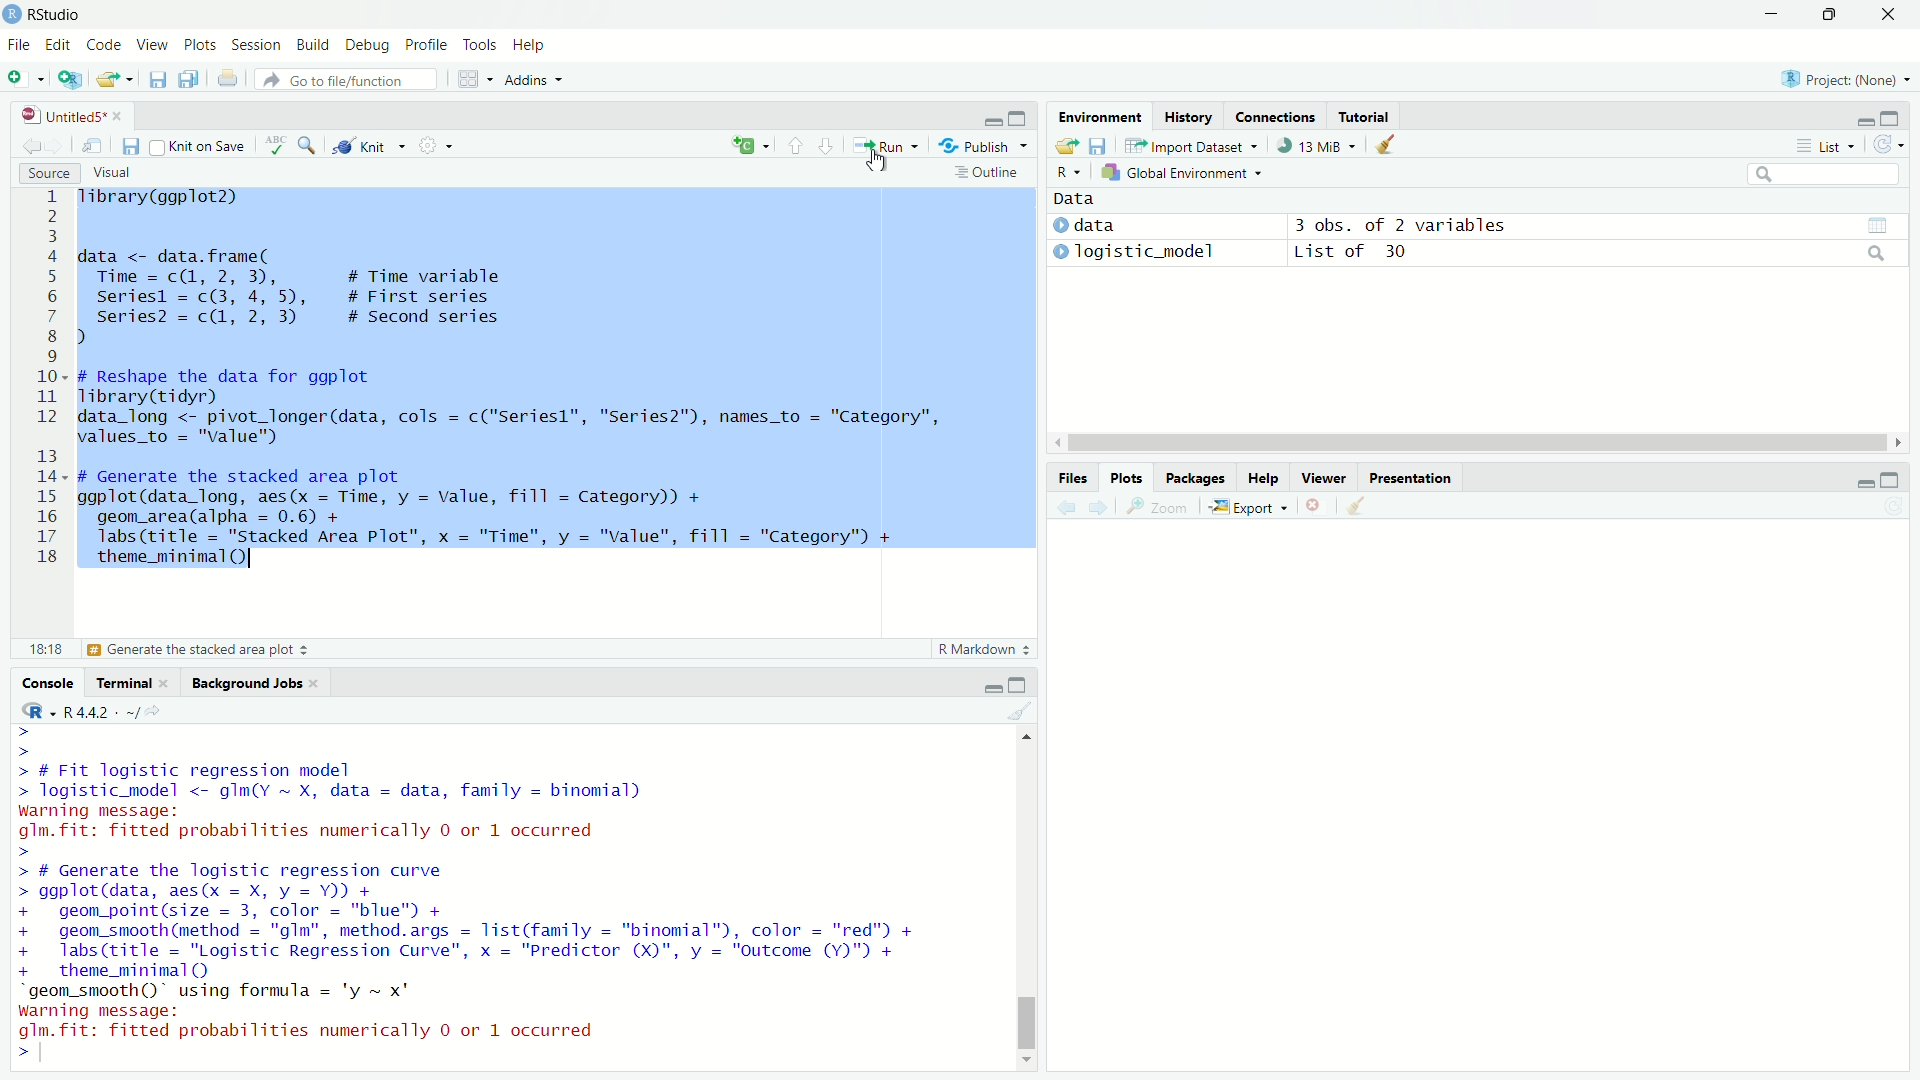 This screenshot has width=1920, height=1080. Describe the element at coordinates (24, 78) in the screenshot. I see `add` at that location.